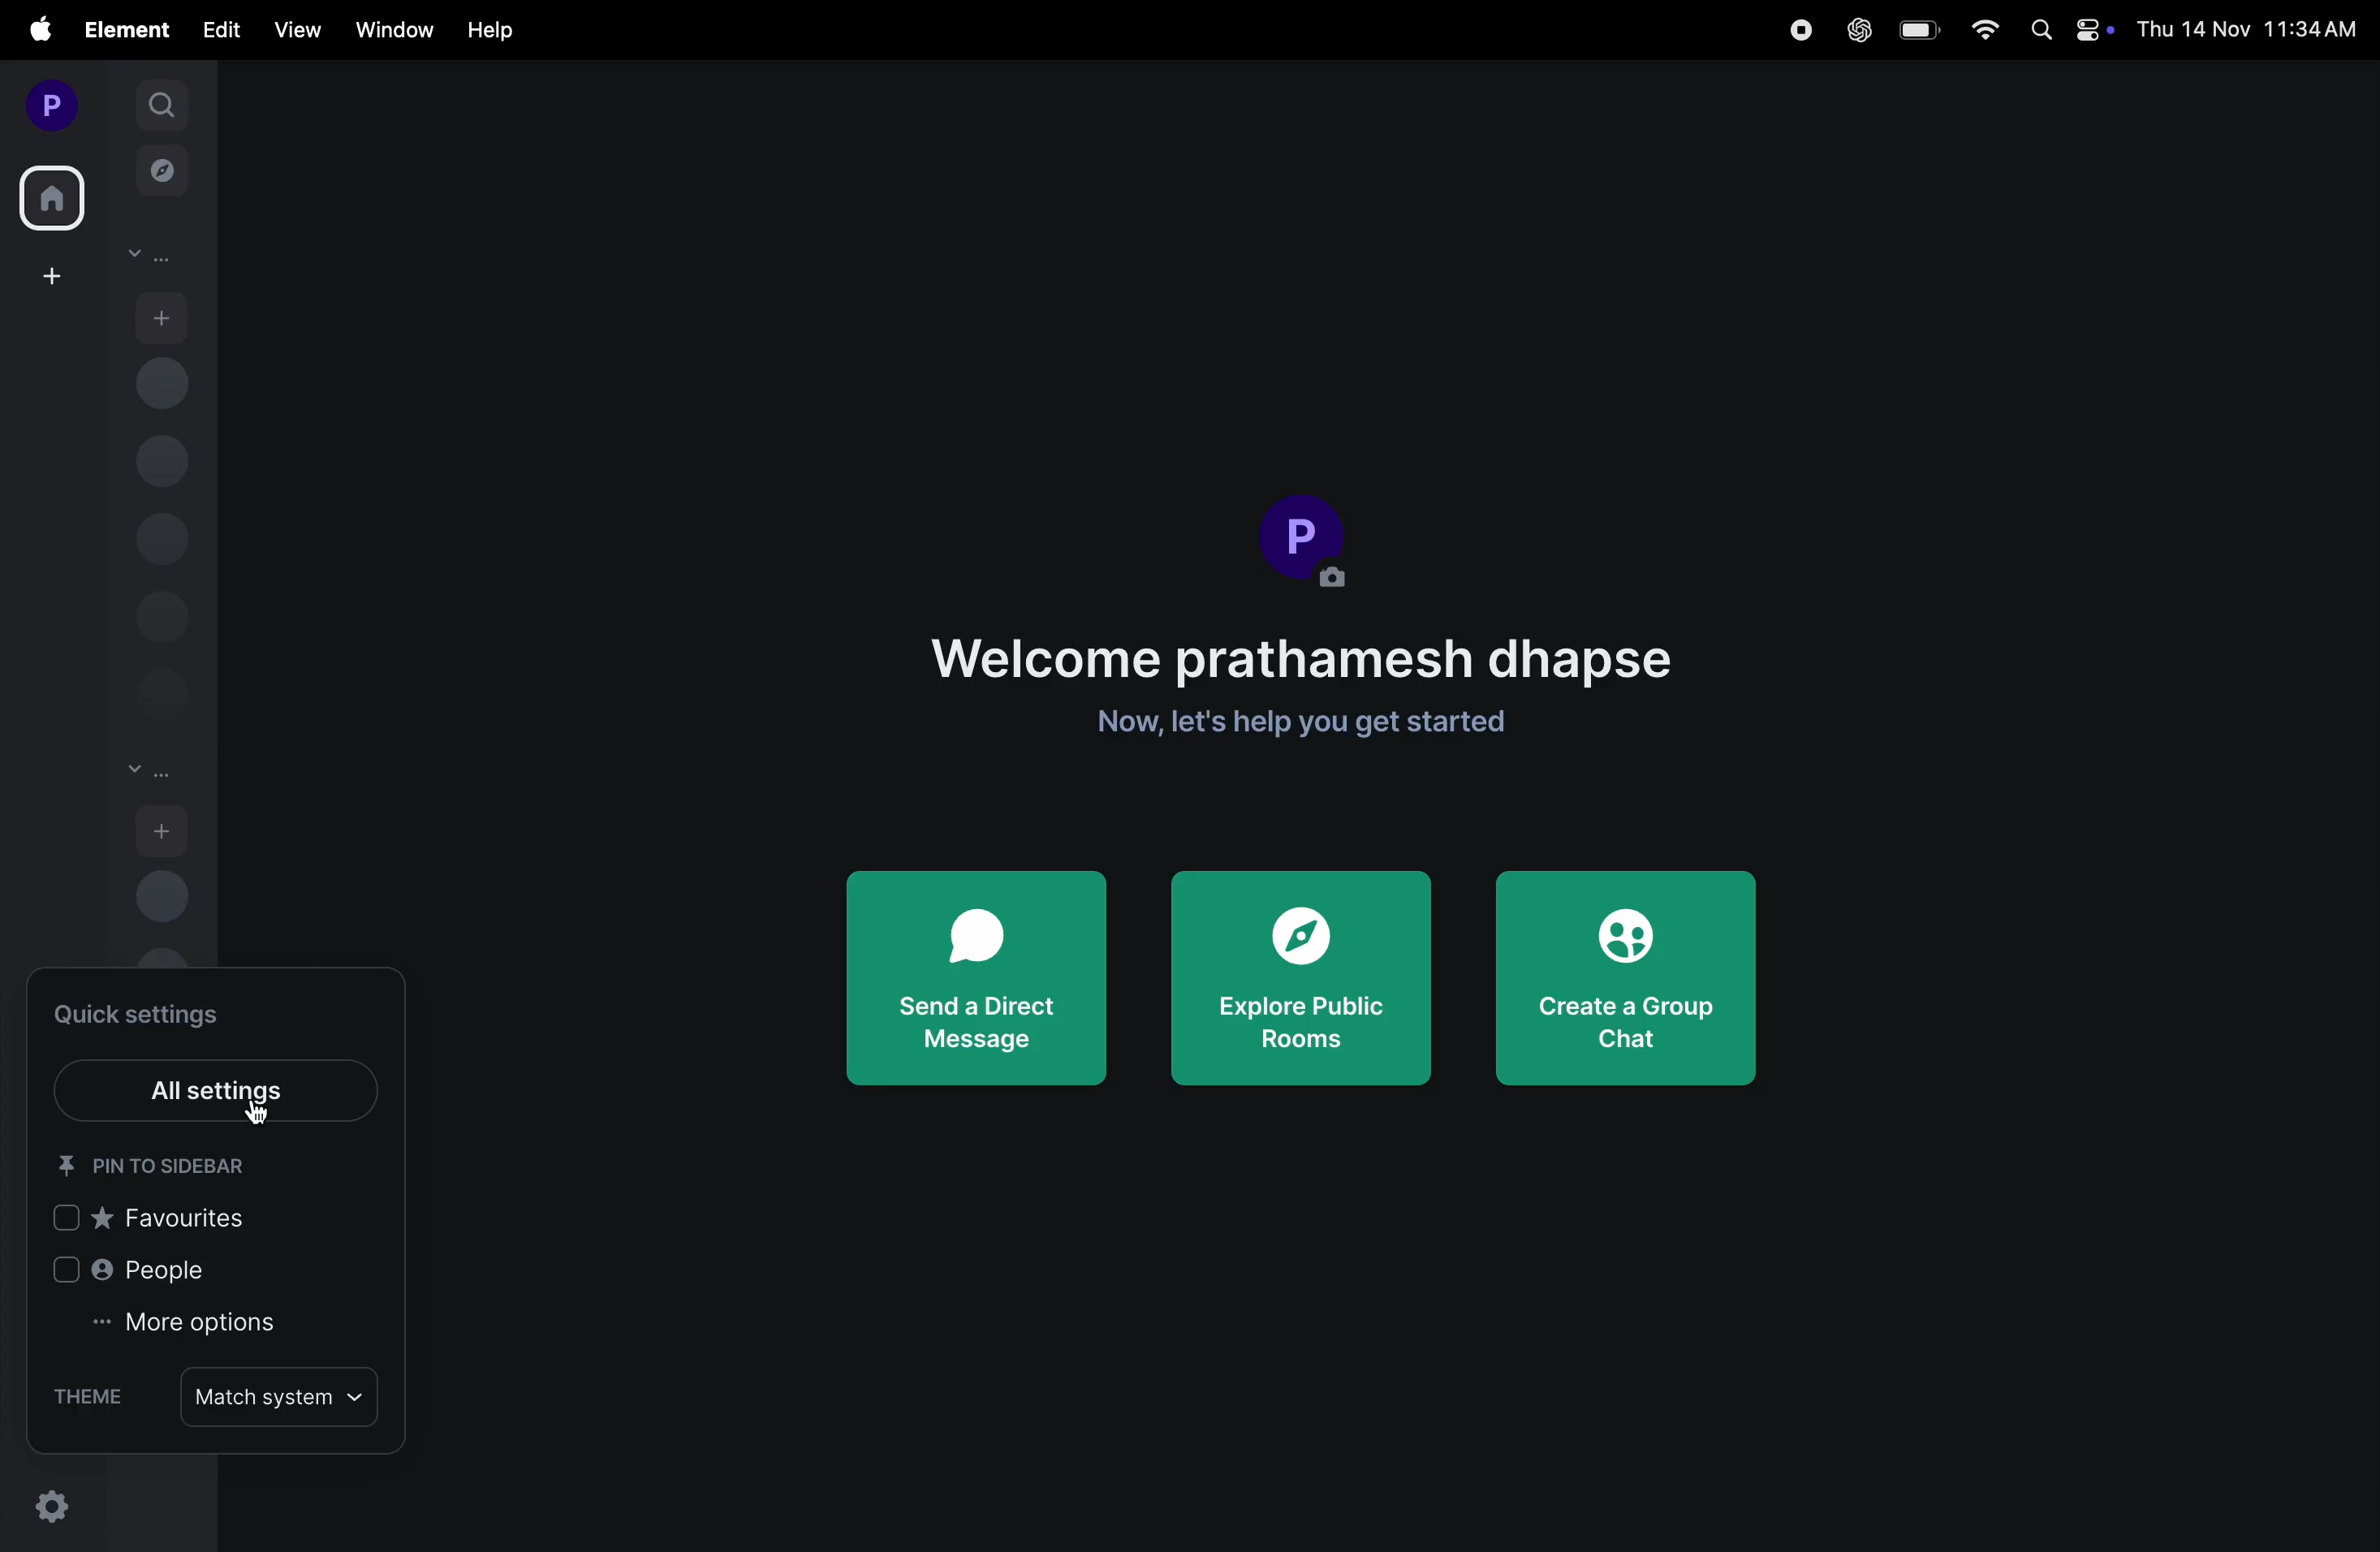  I want to click on send direct msg, so click(982, 974).